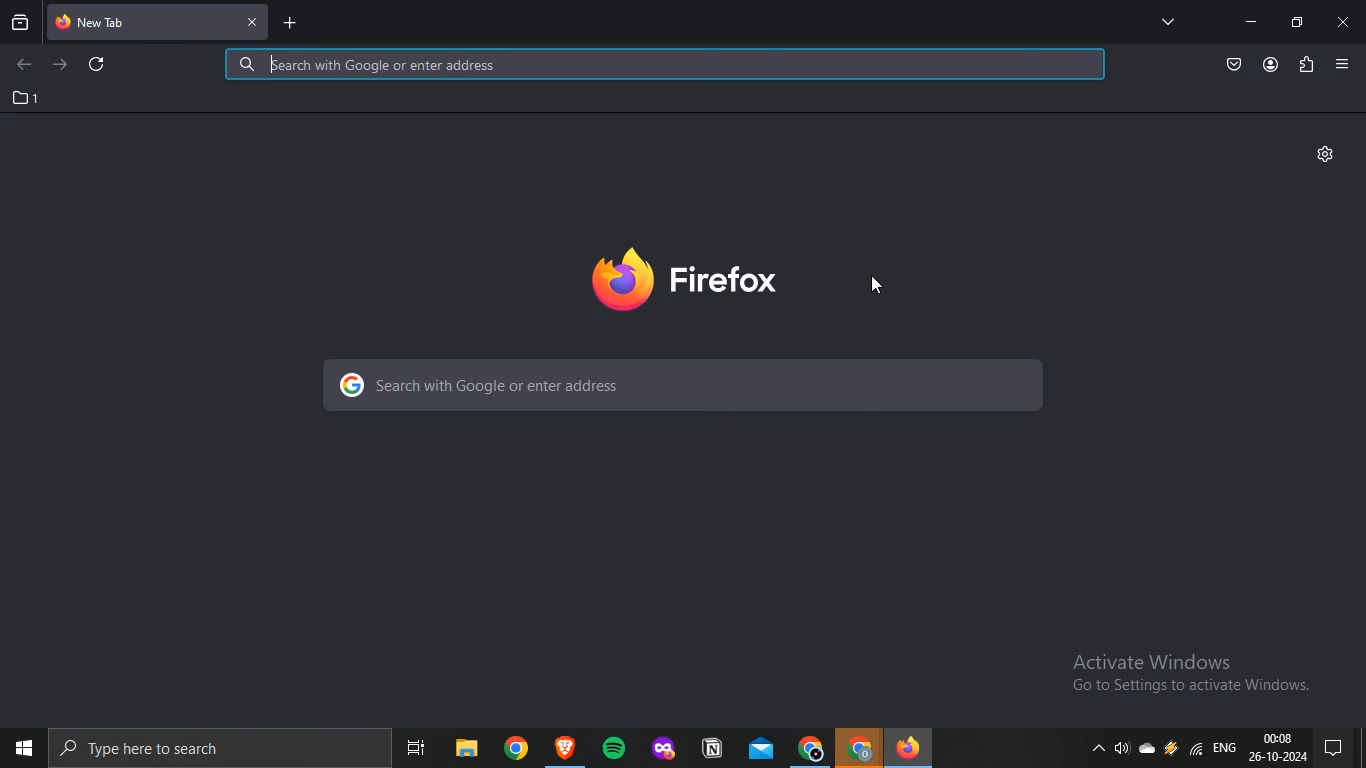 This screenshot has width=1366, height=768. Describe the element at coordinates (709, 745) in the screenshot. I see `notion` at that location.